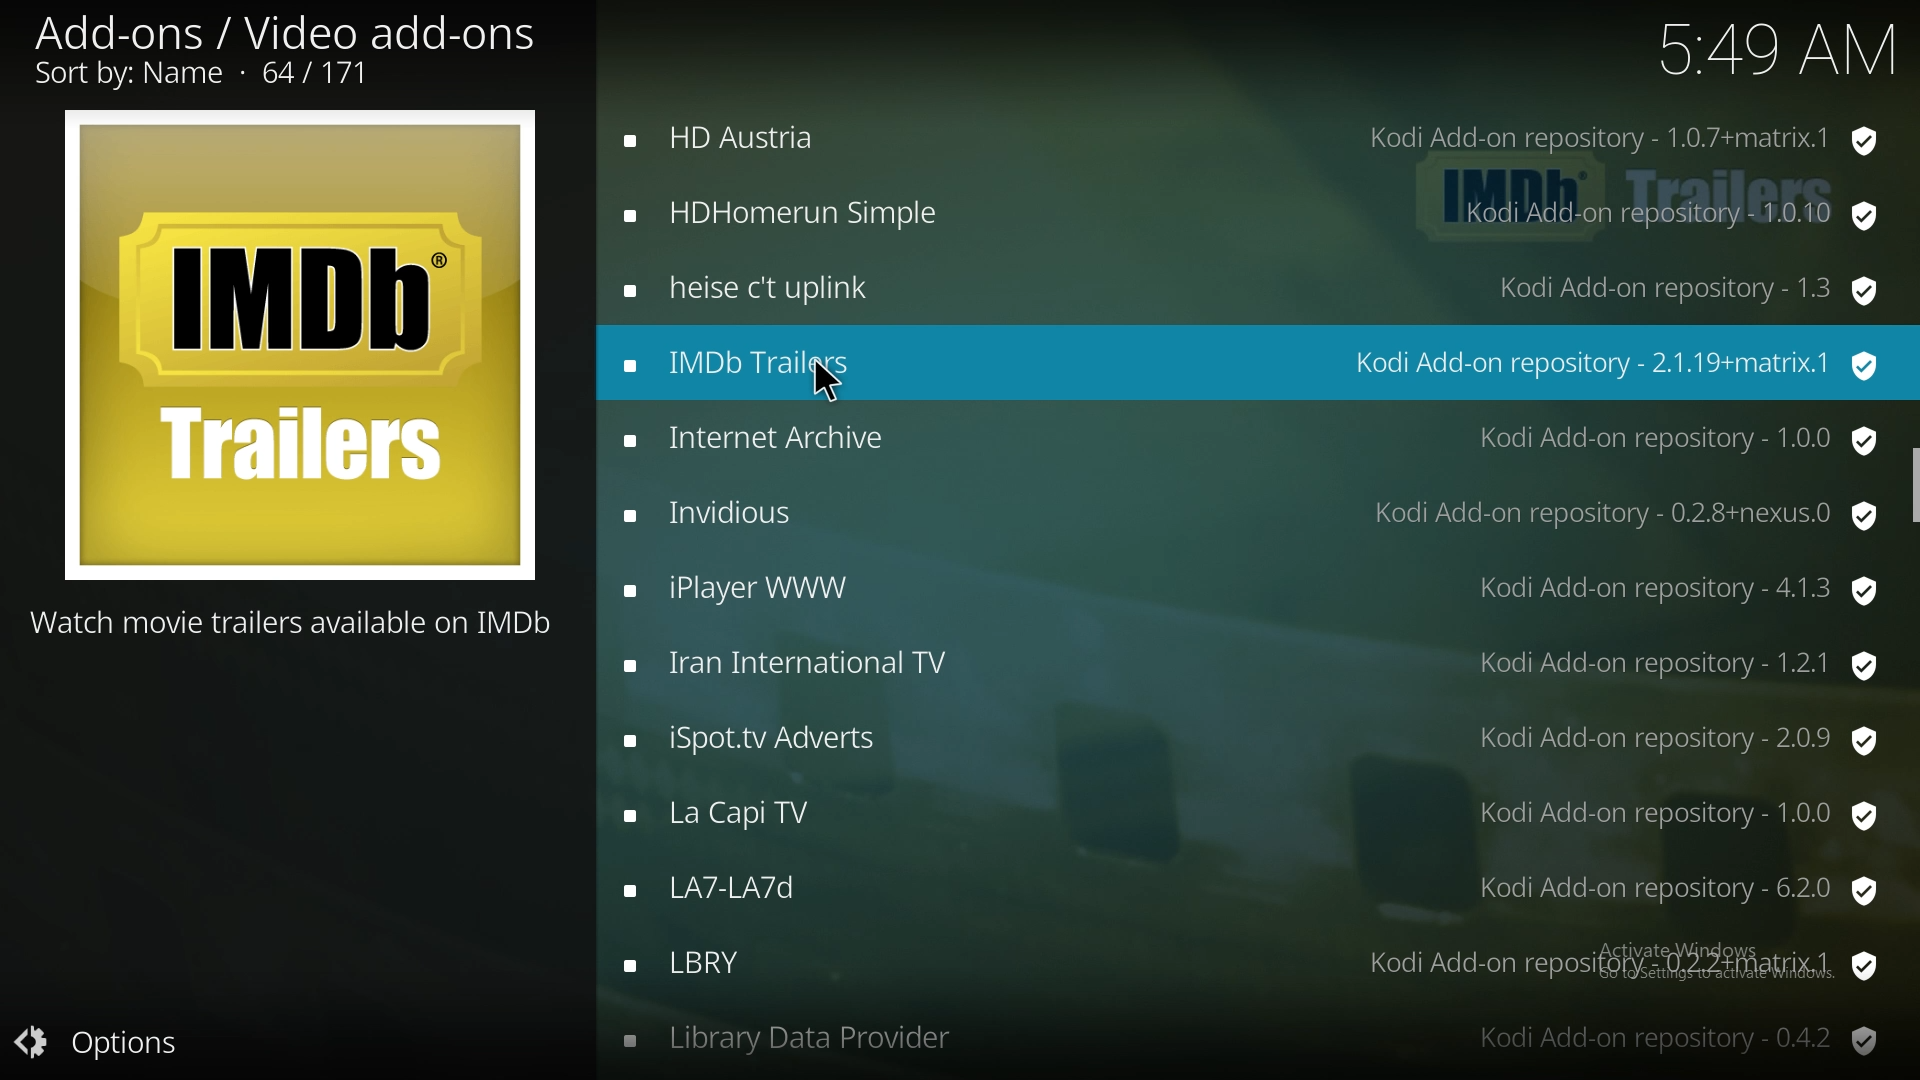 The height and width of the screenshot is (1080, 1920). What do you see at coordinates (1250, 443) in the screenshot?
I see `add on` at bounding box center [1250, 443].